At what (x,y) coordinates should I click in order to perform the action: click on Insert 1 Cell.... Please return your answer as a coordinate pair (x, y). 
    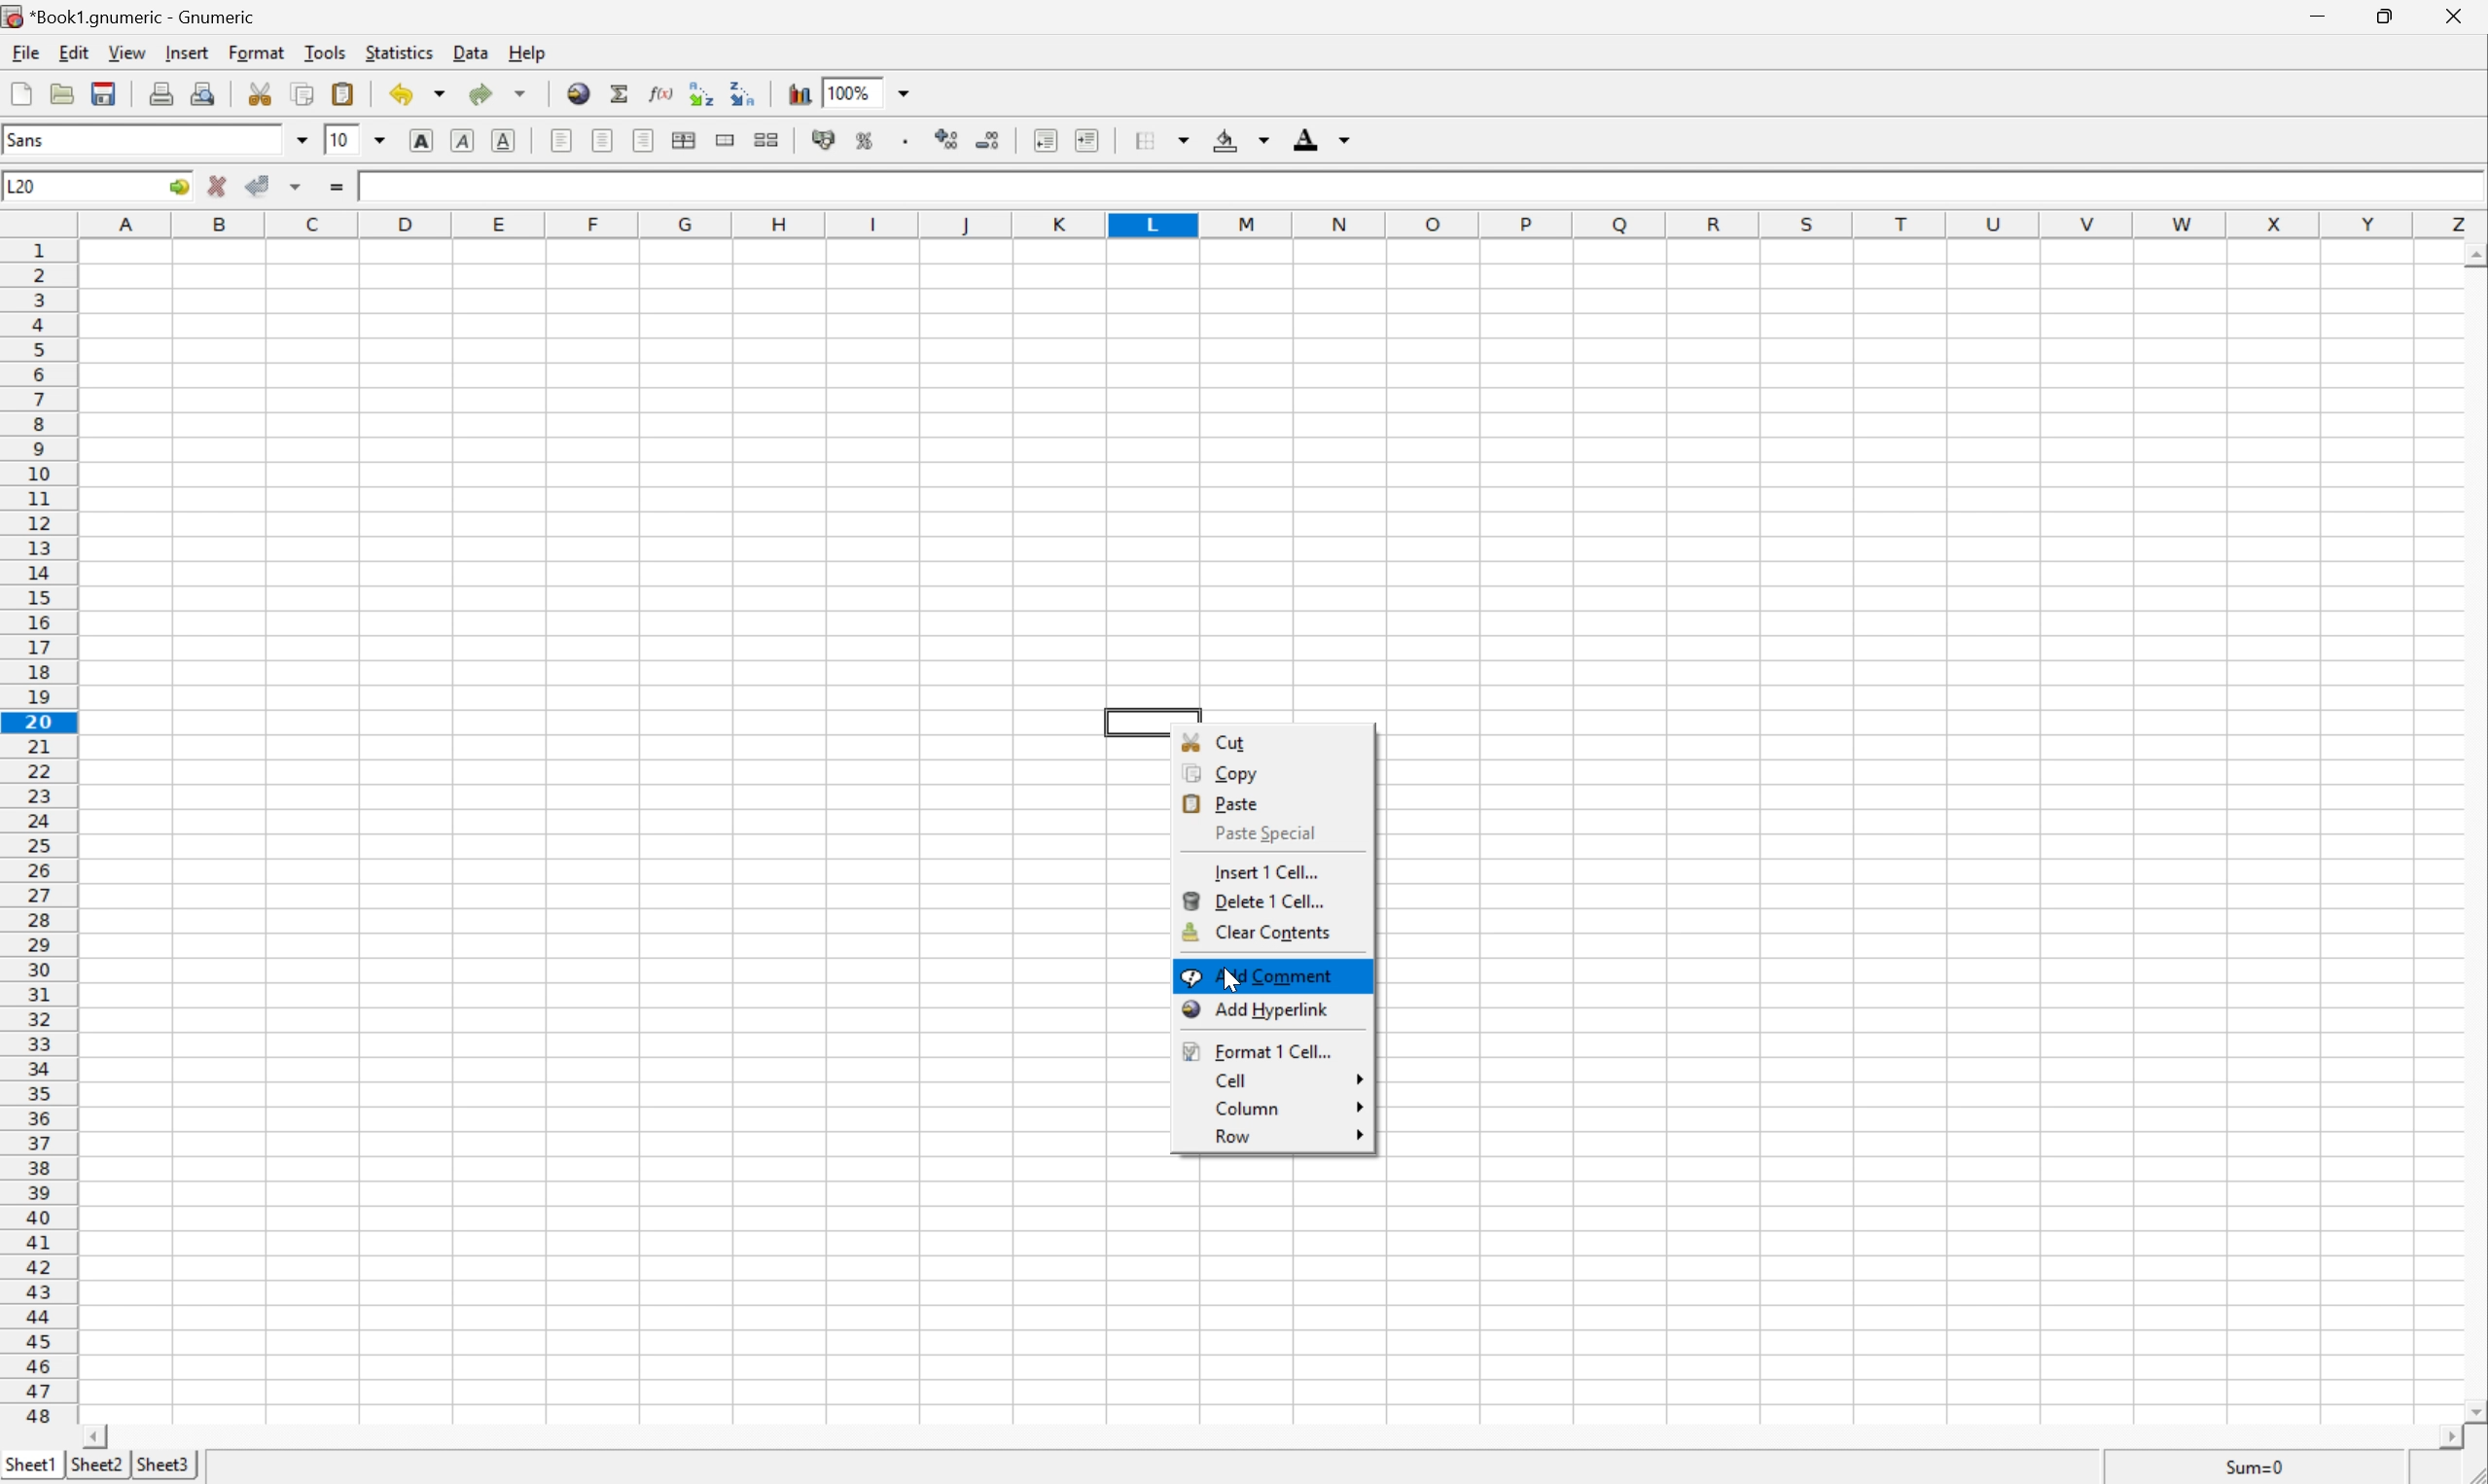
    Looking at the image, I should click on (1269, 872).